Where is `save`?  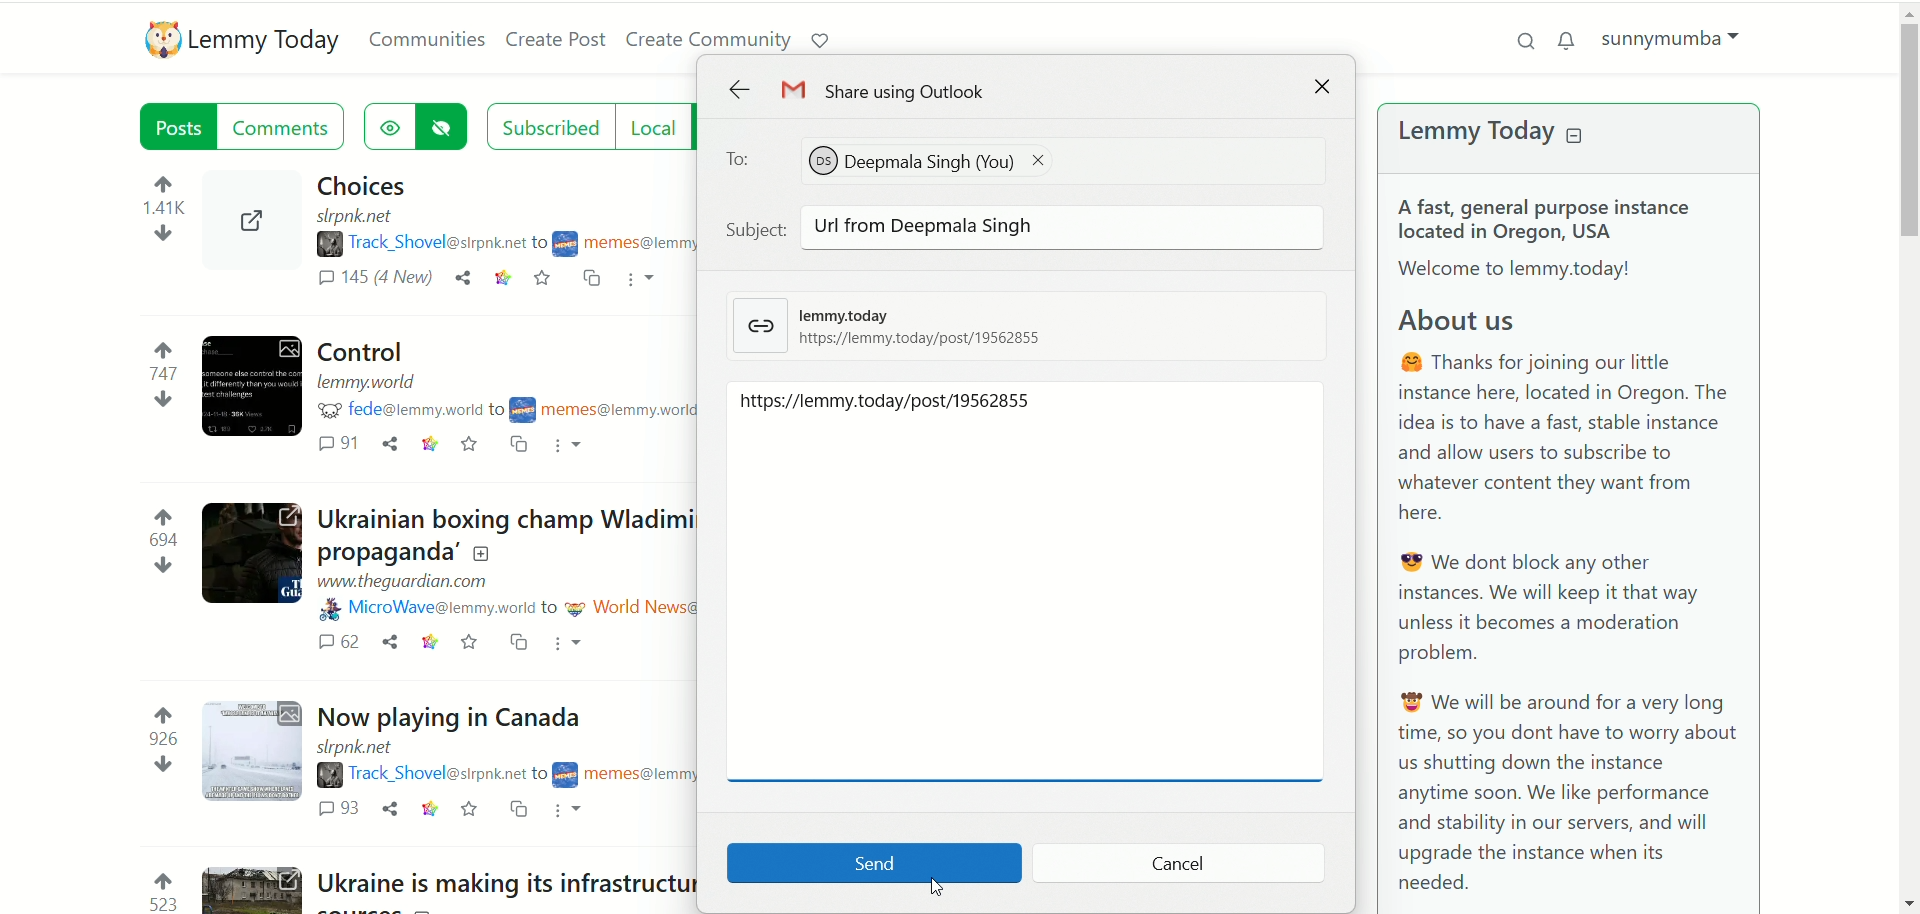
save is located at coordinates (468, 643).